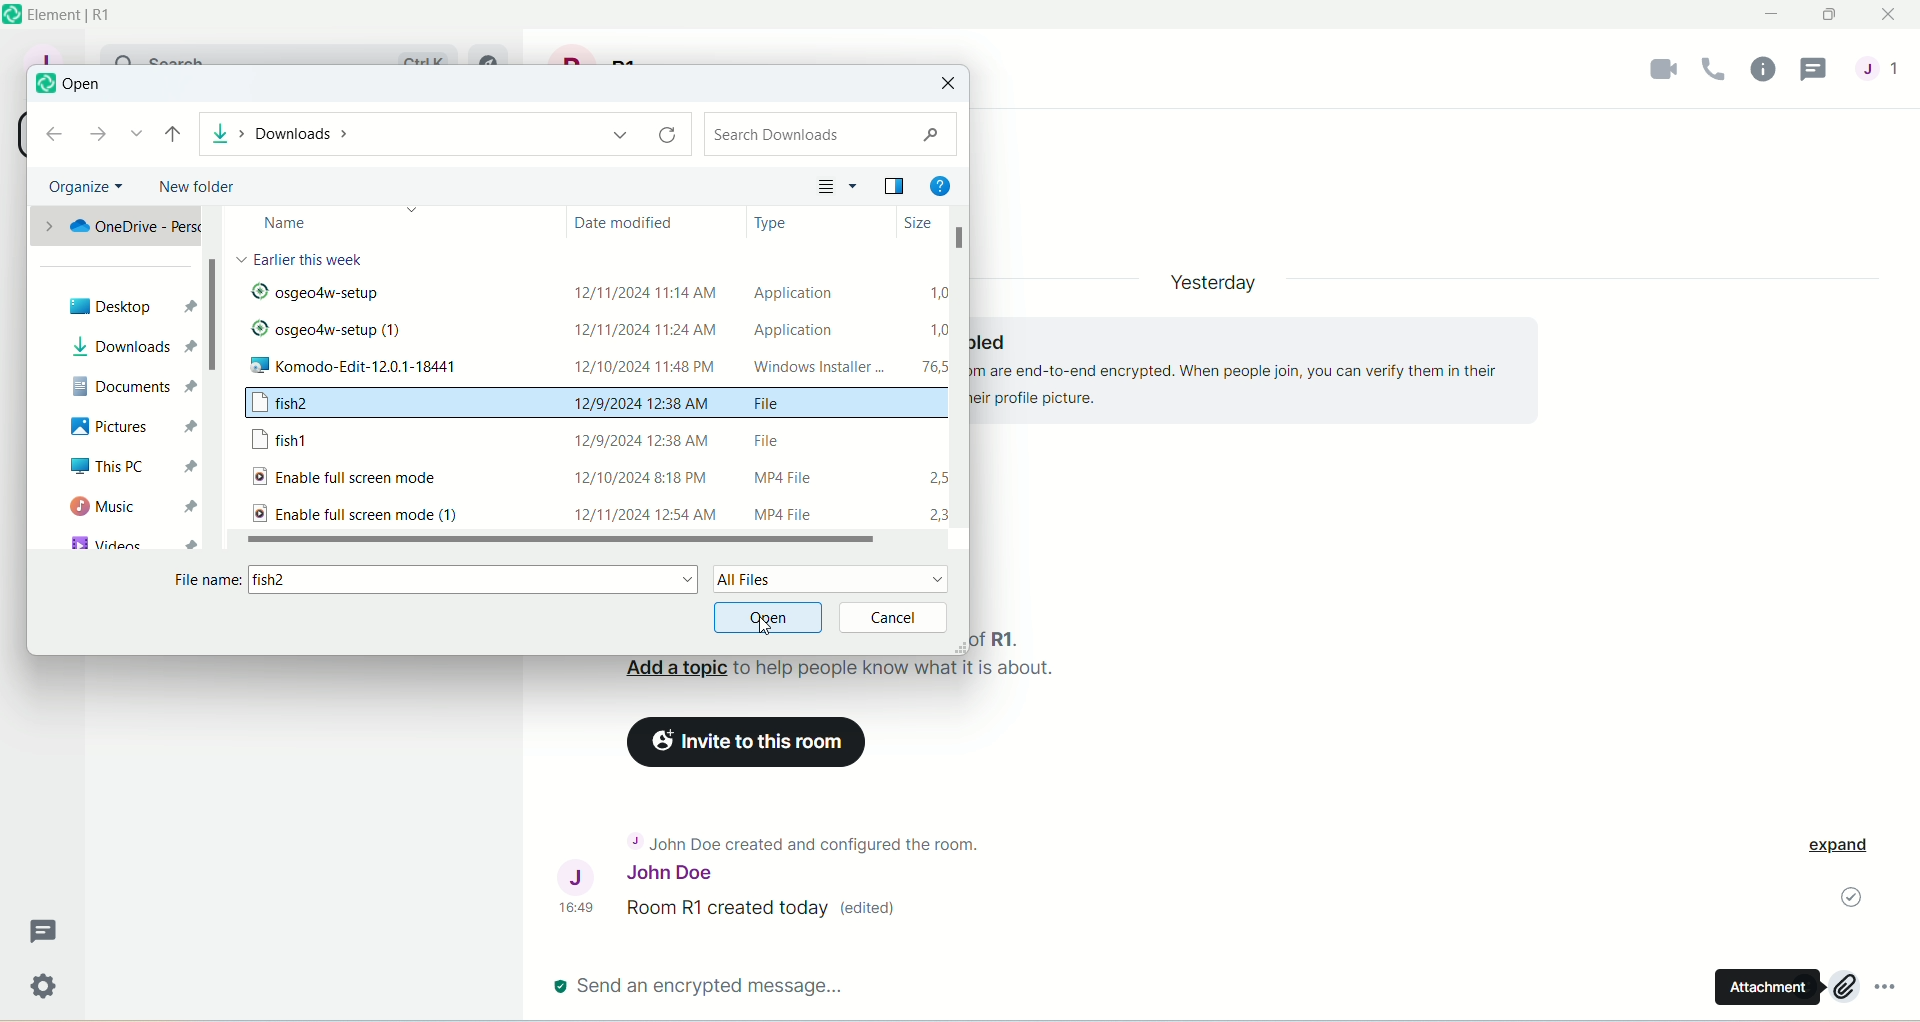  Describe the element at coordinates (367, 477) in the screenshot. I see `| Enable full screen mode` at that location.